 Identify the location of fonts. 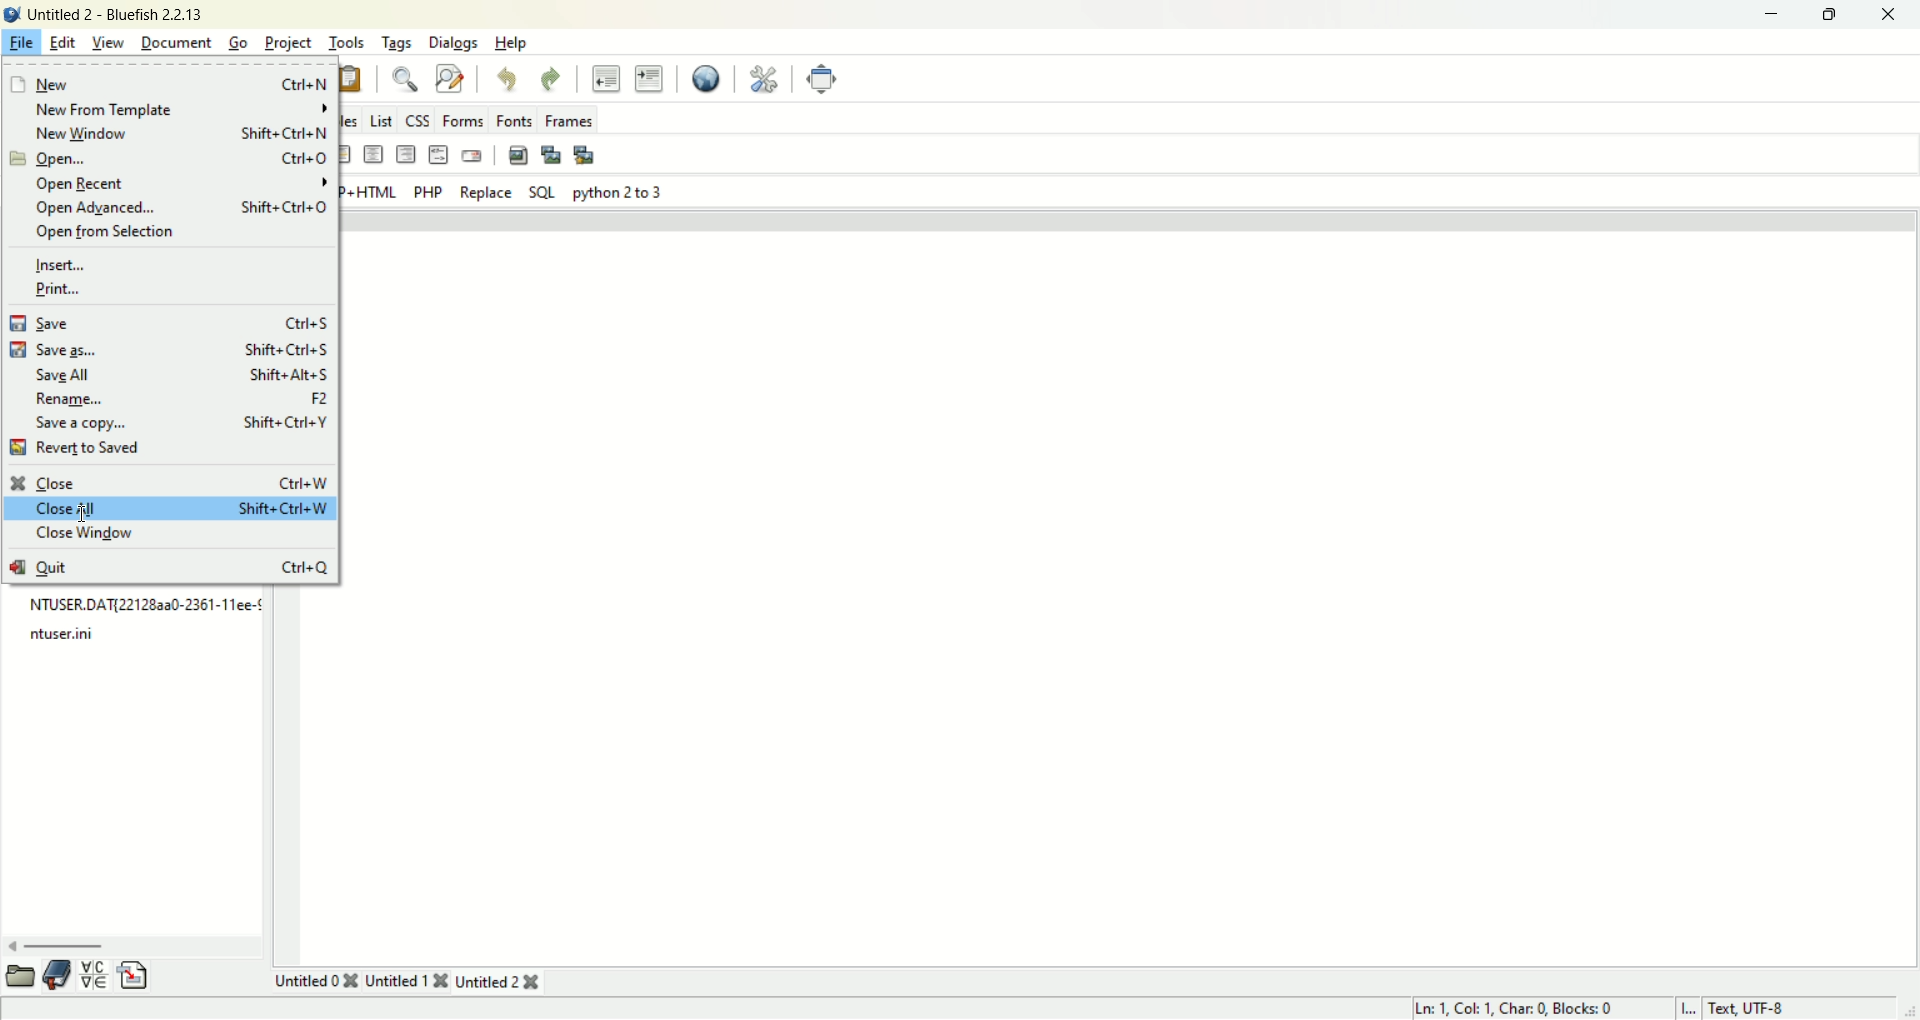
(516, 118).